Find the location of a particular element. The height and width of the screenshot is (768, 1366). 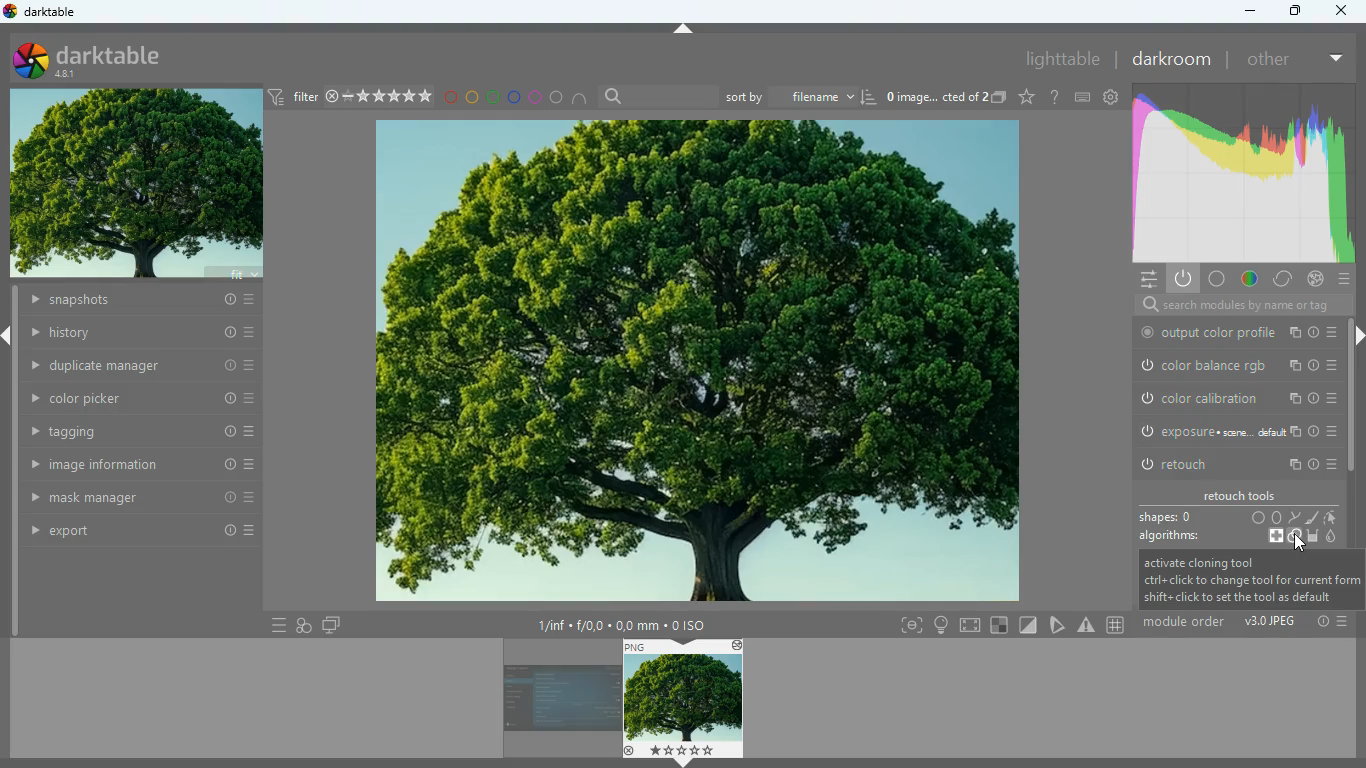

darkroom is located at coordinates (1172, 60).